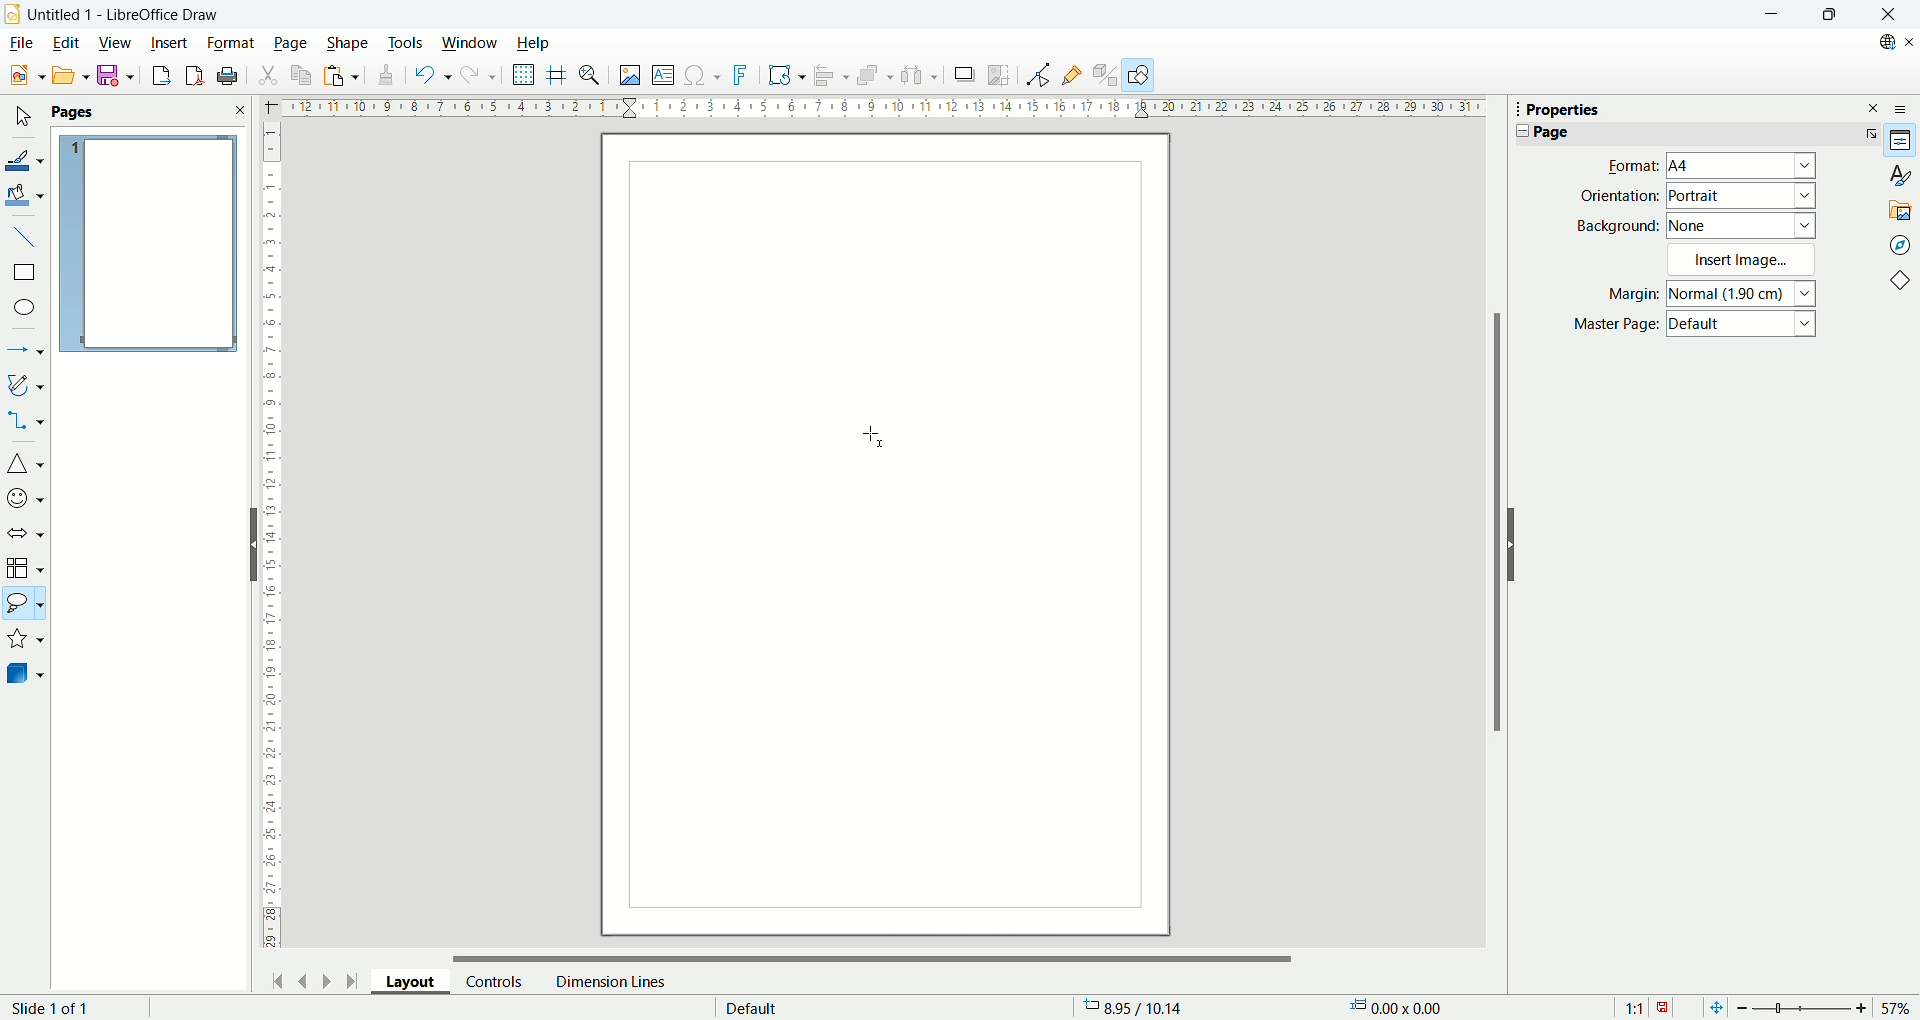 The height and width of the screenshot is (1020, 1920). What do you see at coordinates (25, 497) in the screenshot?
I see `symbol shapes` at bounding box center [25, 497].